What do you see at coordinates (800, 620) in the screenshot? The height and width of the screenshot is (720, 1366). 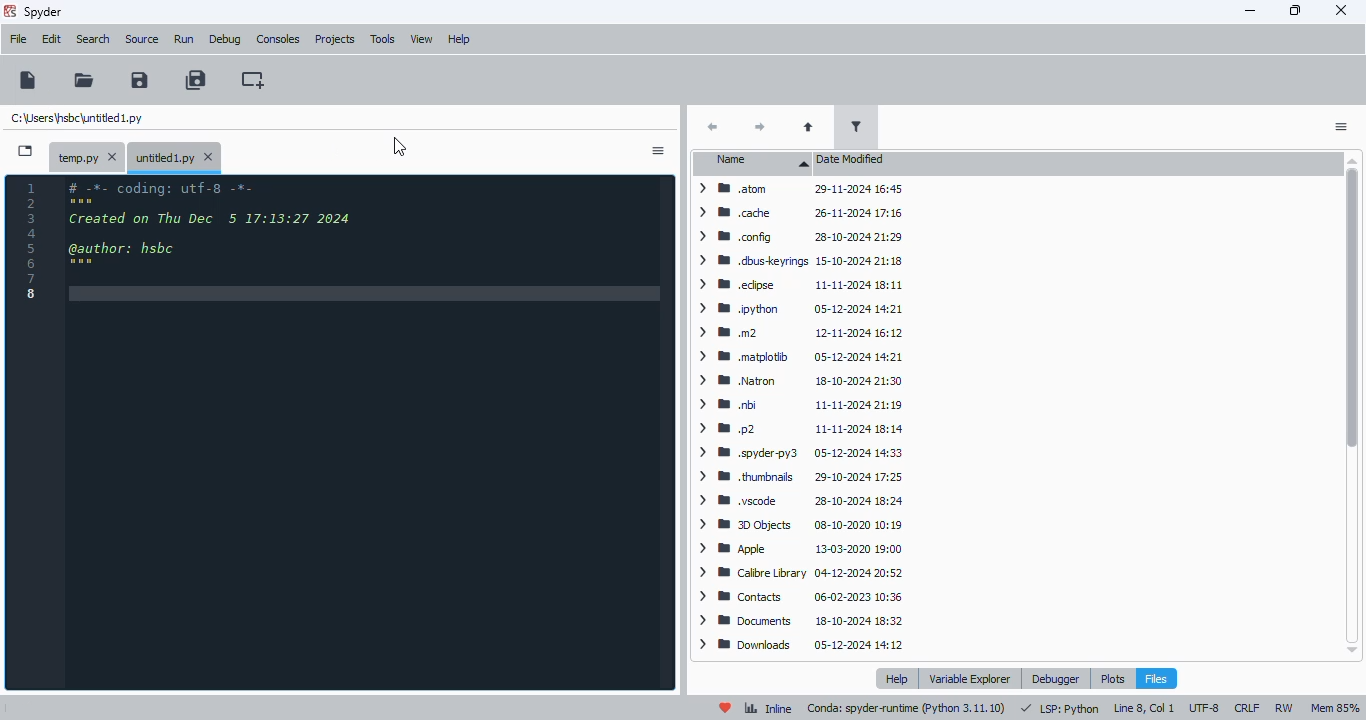 I see `> B® Documents 18-10-2024 18:32` at bounding box center [800, 620].